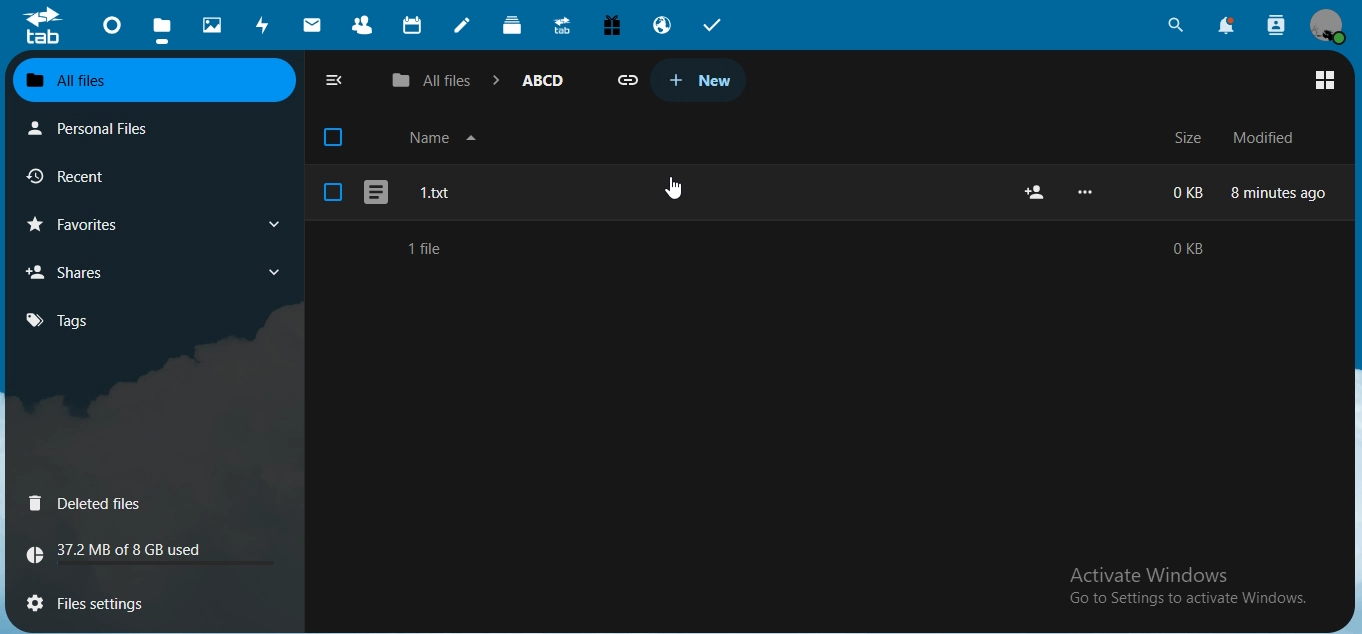 This screenshot has height=634, width=1362. I want to click on activity, so click(265, 27).